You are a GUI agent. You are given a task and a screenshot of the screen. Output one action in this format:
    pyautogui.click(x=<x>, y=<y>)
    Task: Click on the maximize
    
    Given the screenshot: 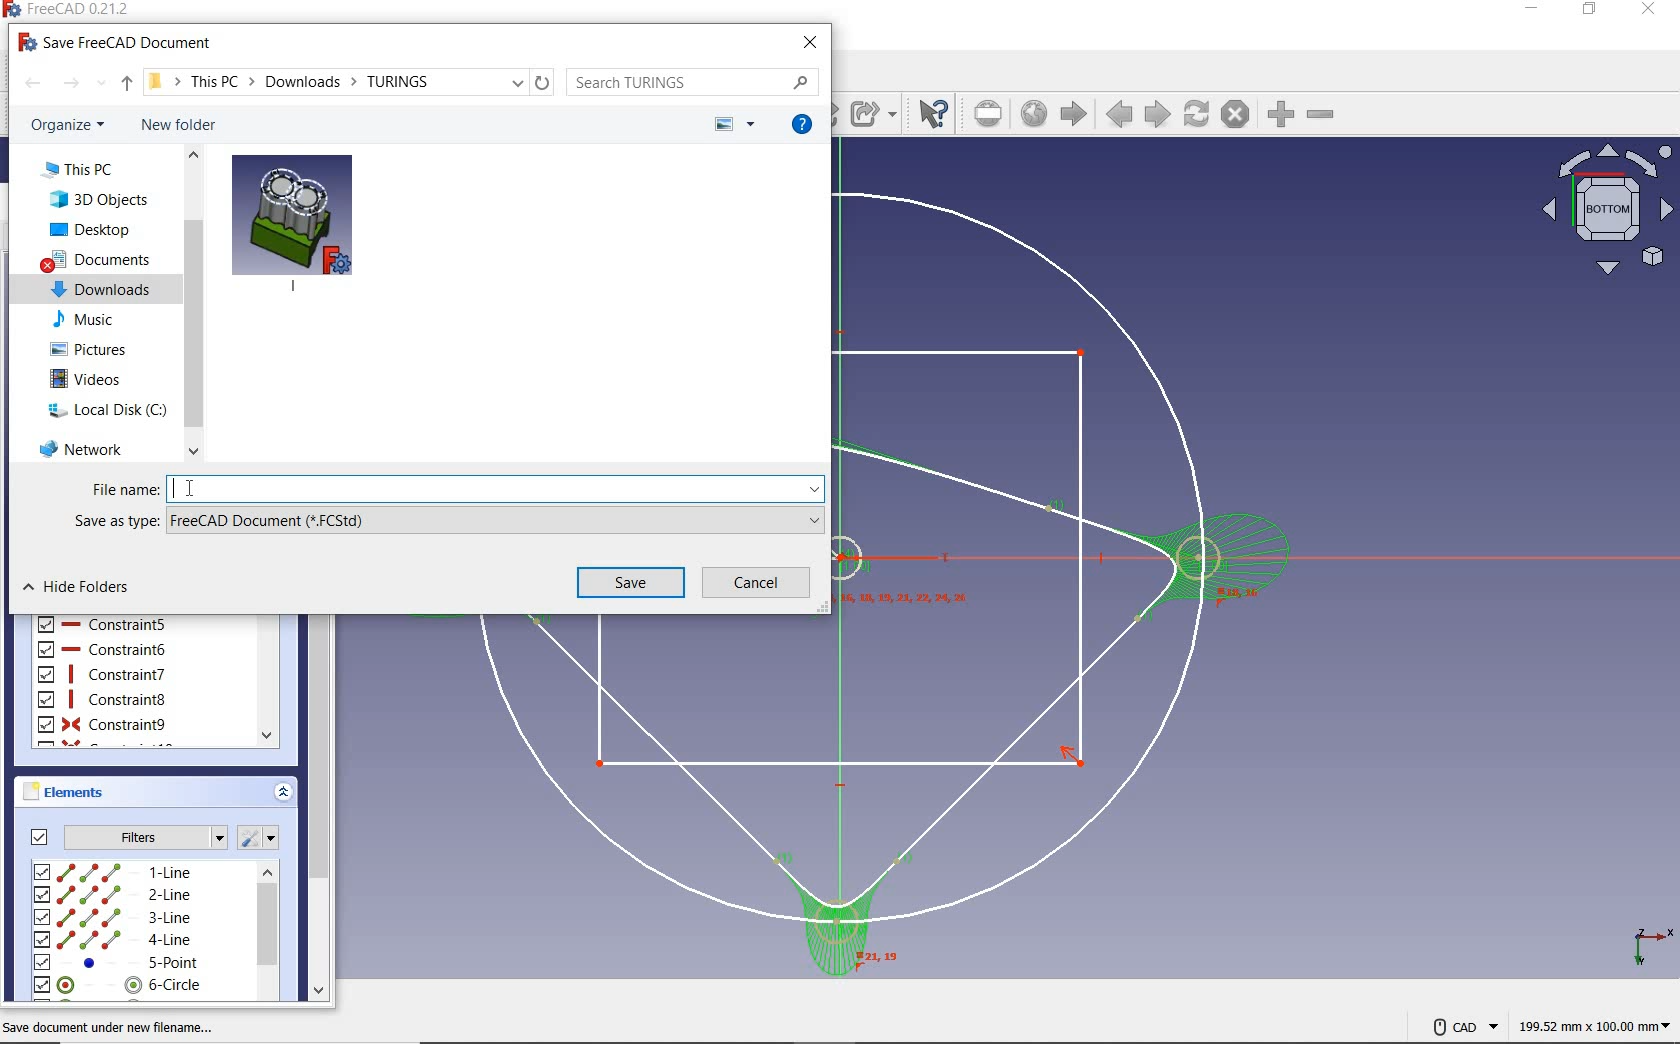 What is the action you would take?
    pyautogui.click(x=1589, y=10)
    